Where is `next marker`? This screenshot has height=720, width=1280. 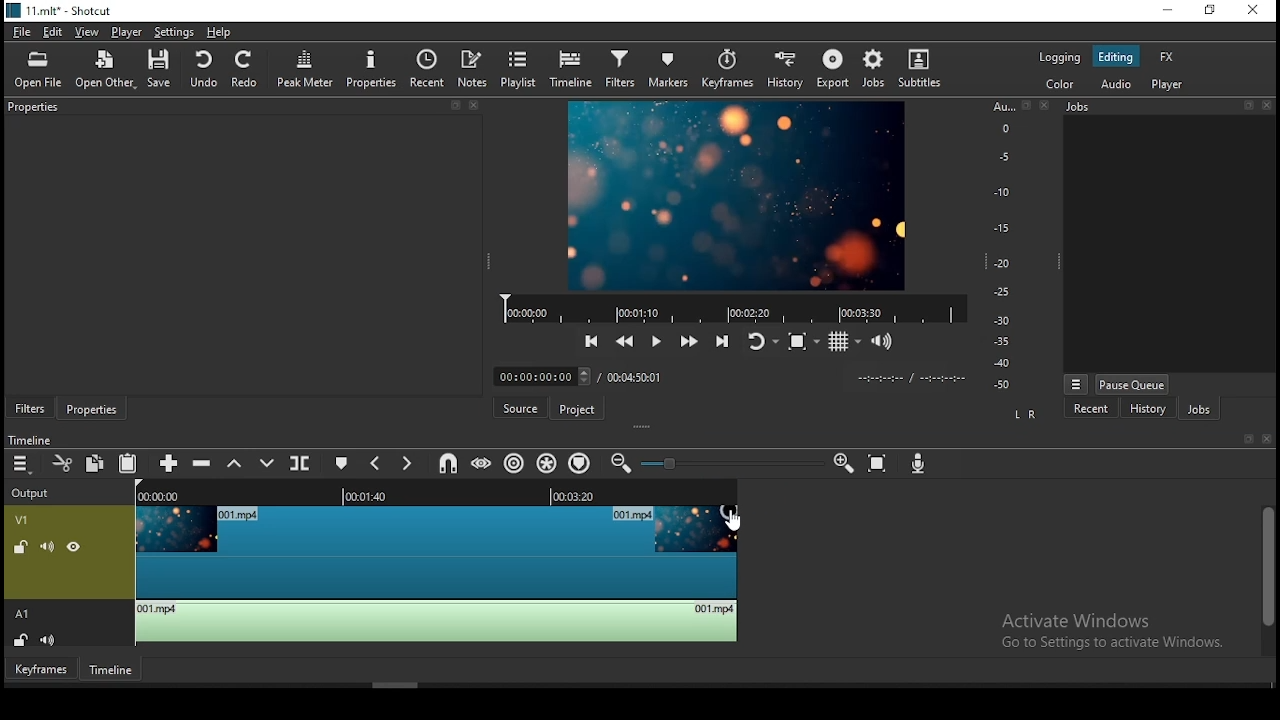 next marker is located at coordinates (410, 462).